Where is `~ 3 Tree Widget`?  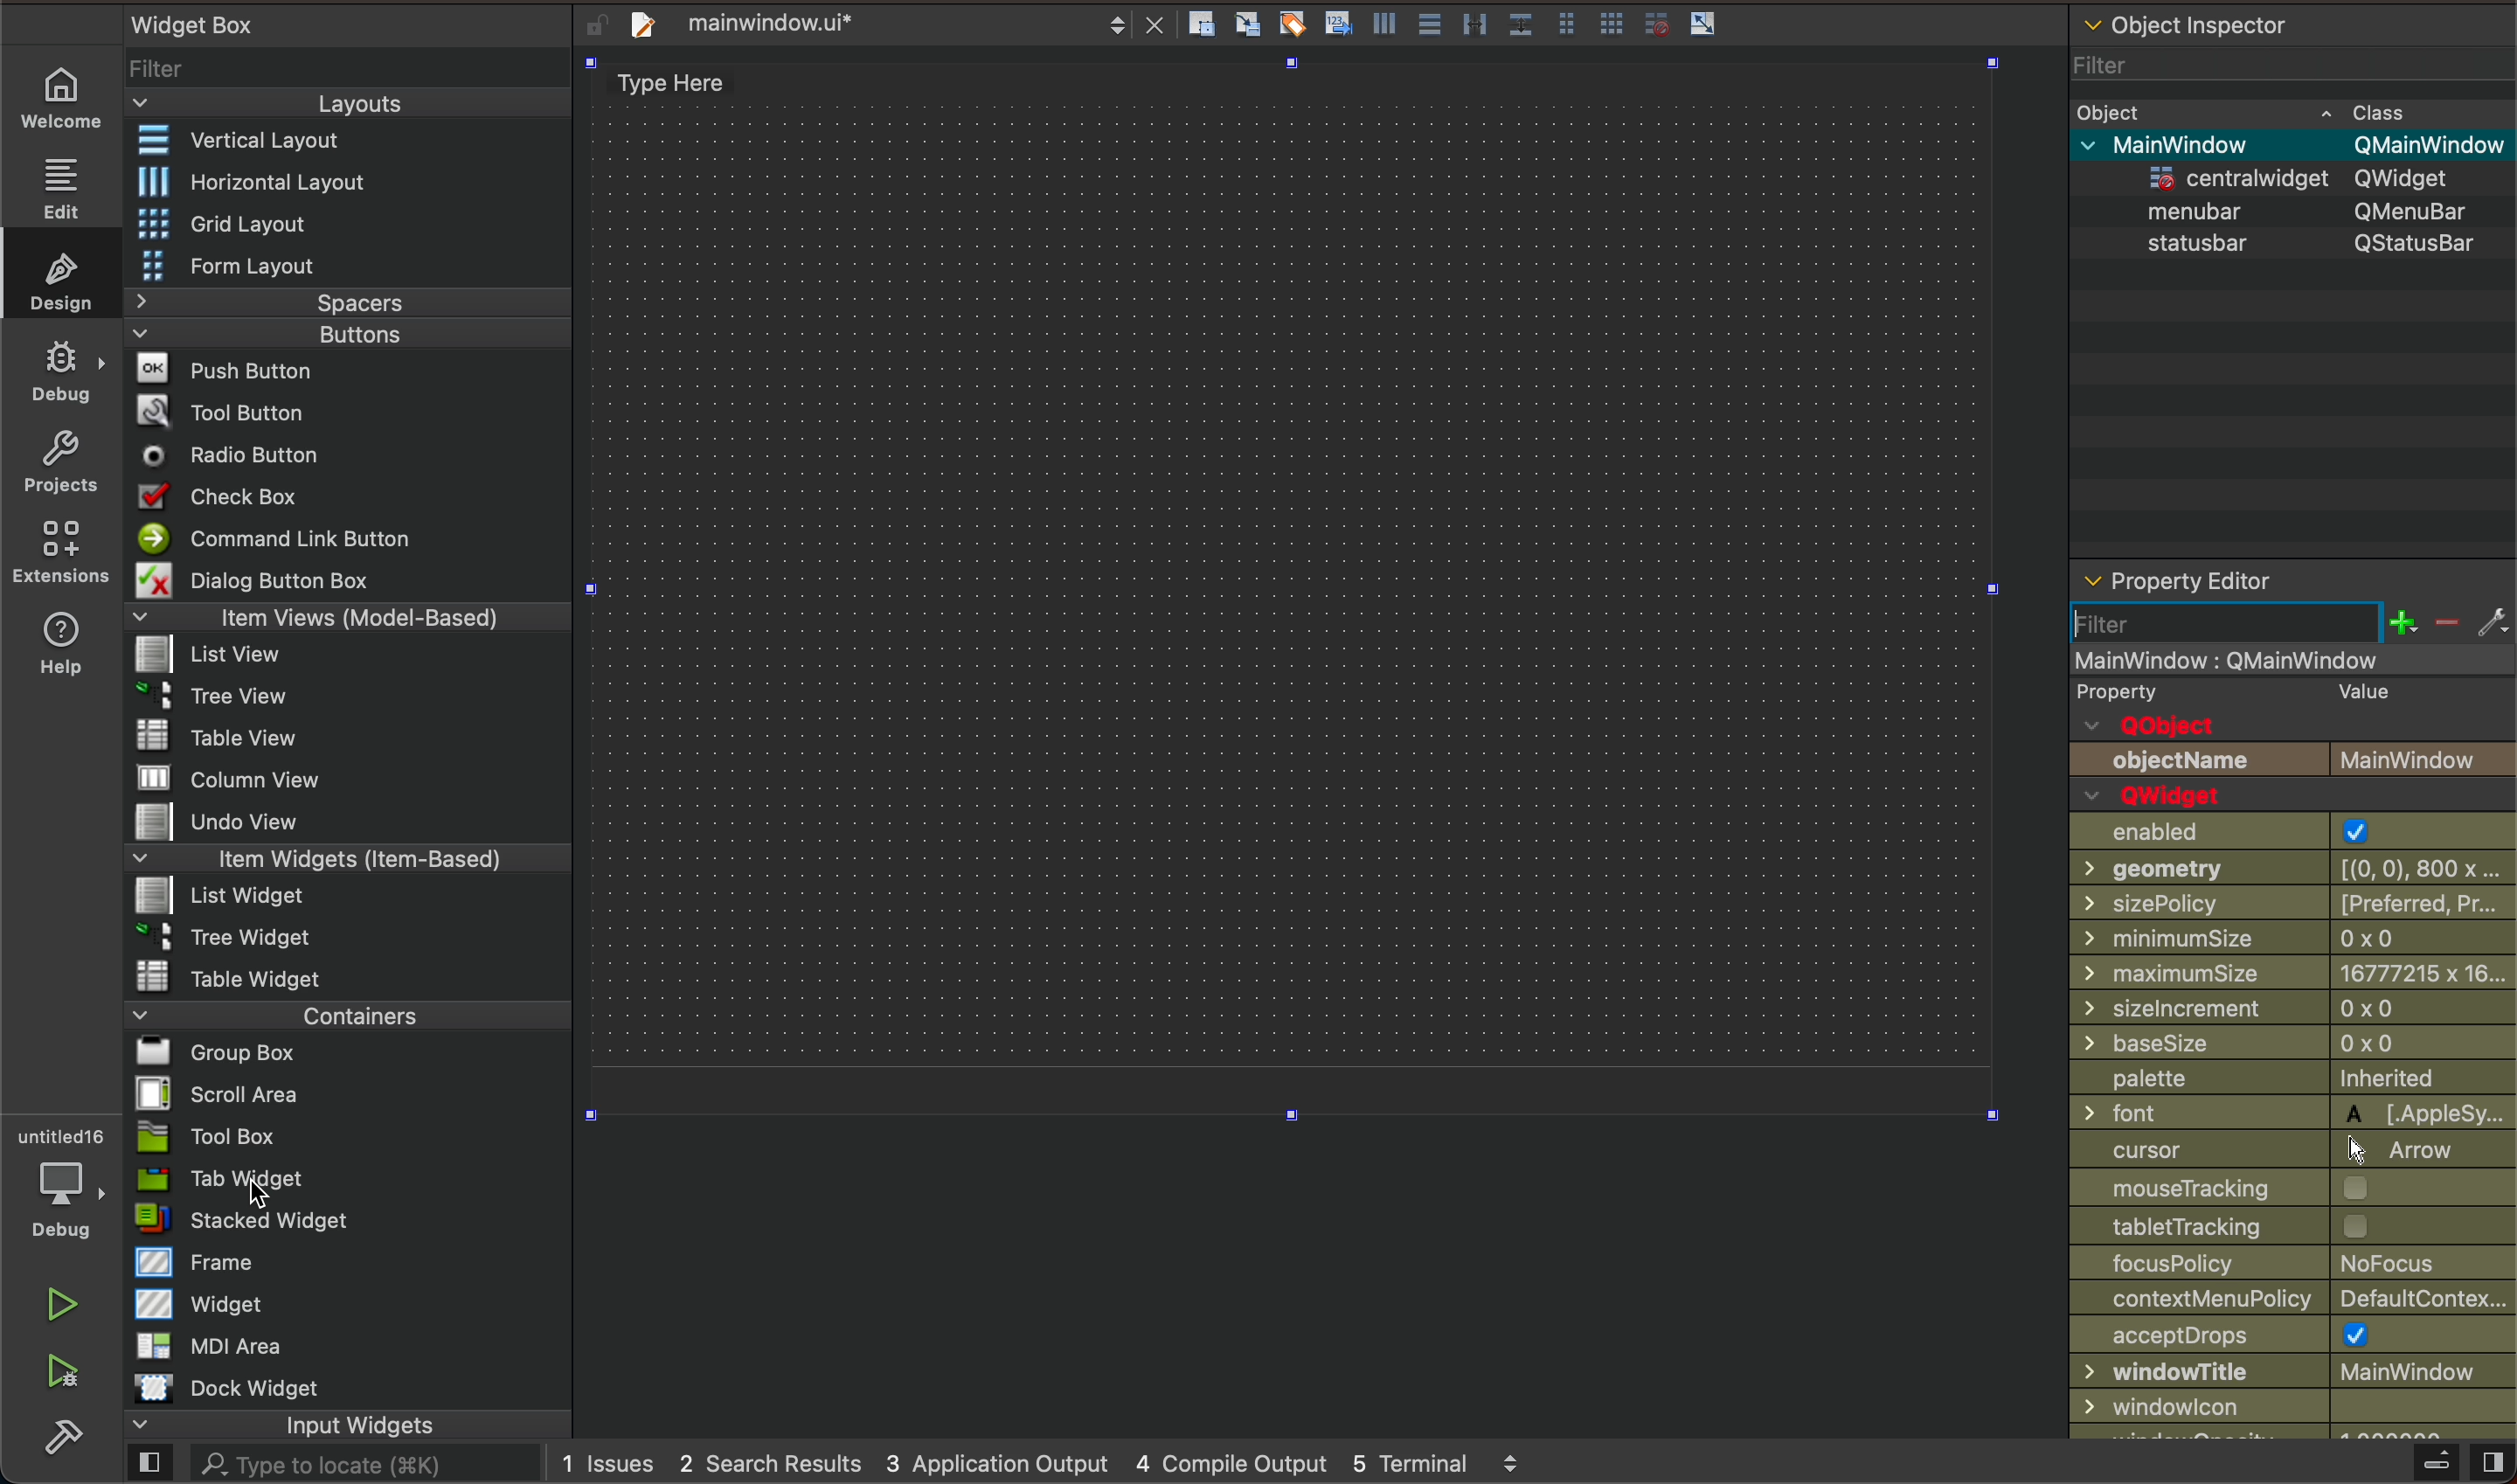
~ 3 Tree Widget is located at coordinates (210, 937).